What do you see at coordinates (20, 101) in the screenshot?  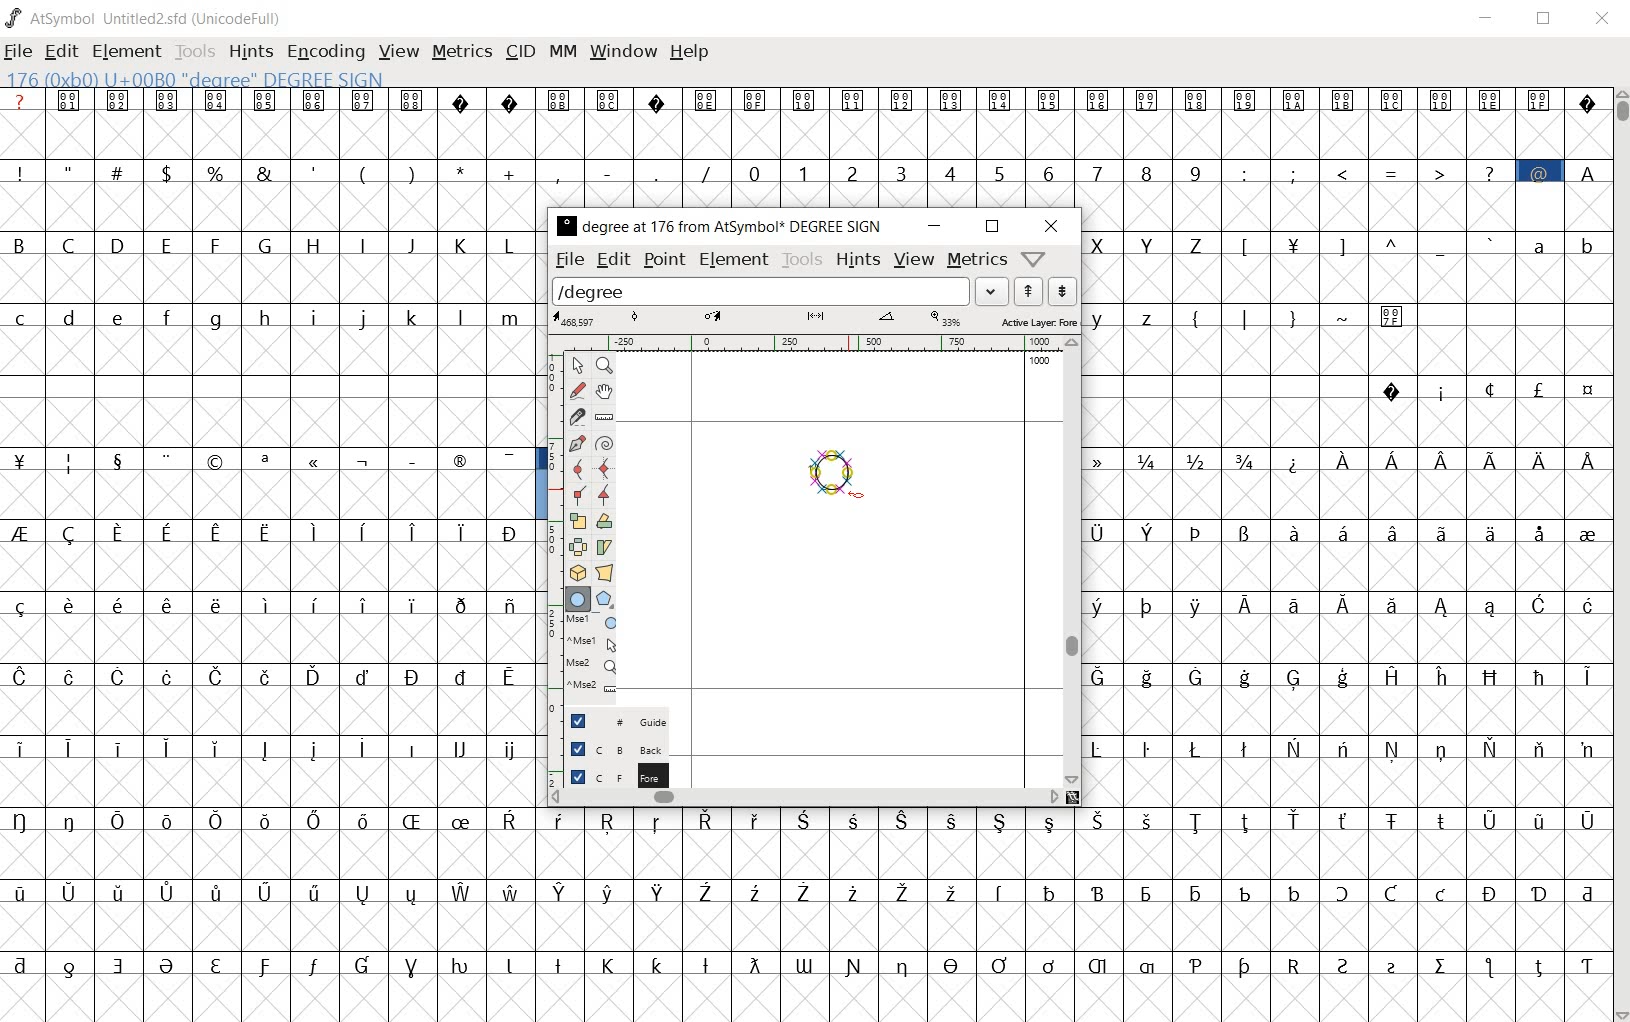 I see `?` at bounding box center [20, 101].